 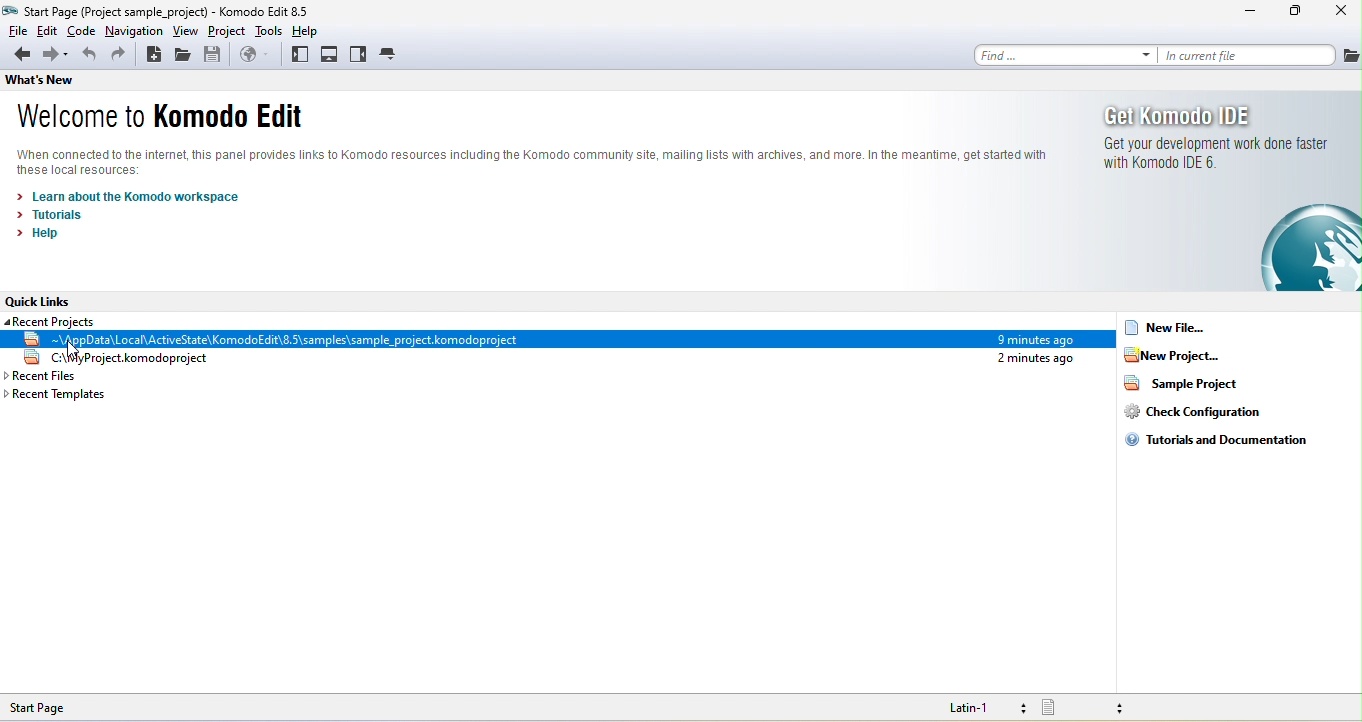 What do you see at coordinates (75, 352) in the screenshot?
I see `cursor movement` at bounding box center [75, 352].